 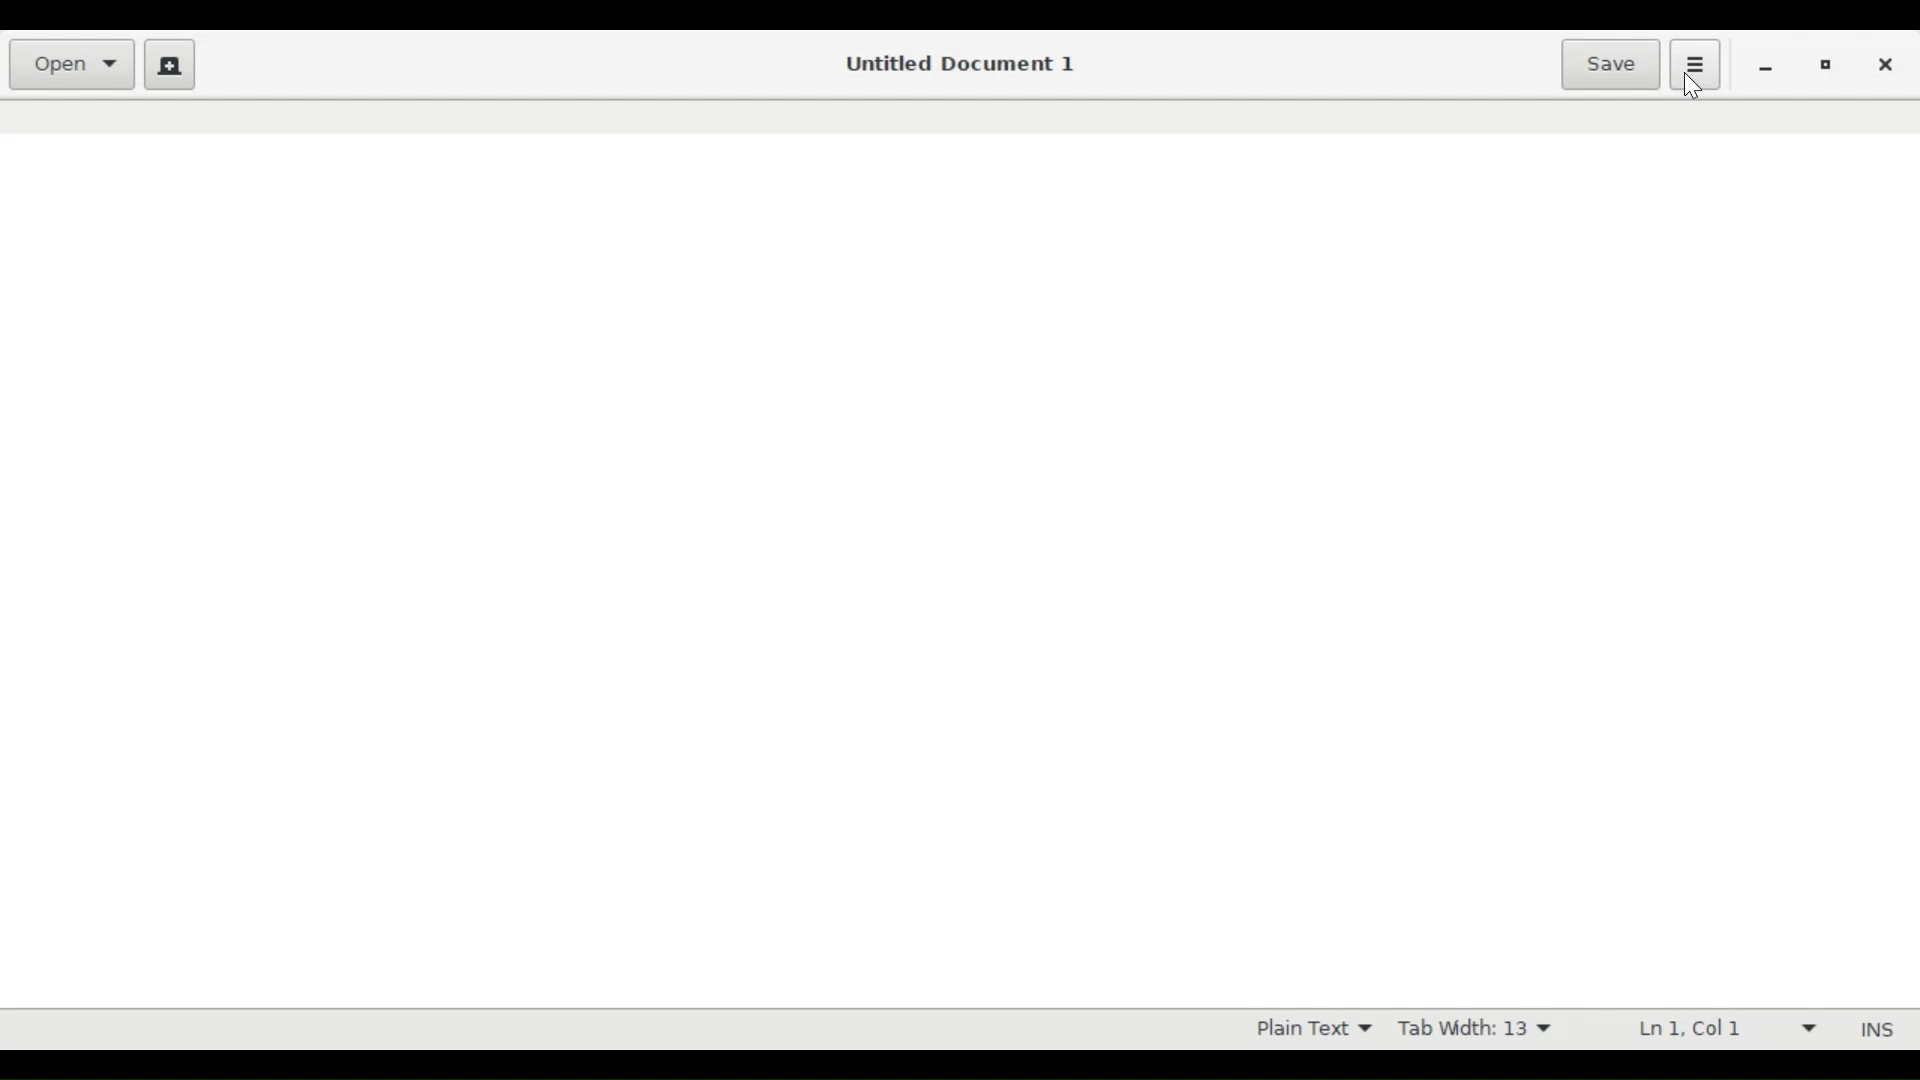 I want to click on Open, so click(x=70, y=64).